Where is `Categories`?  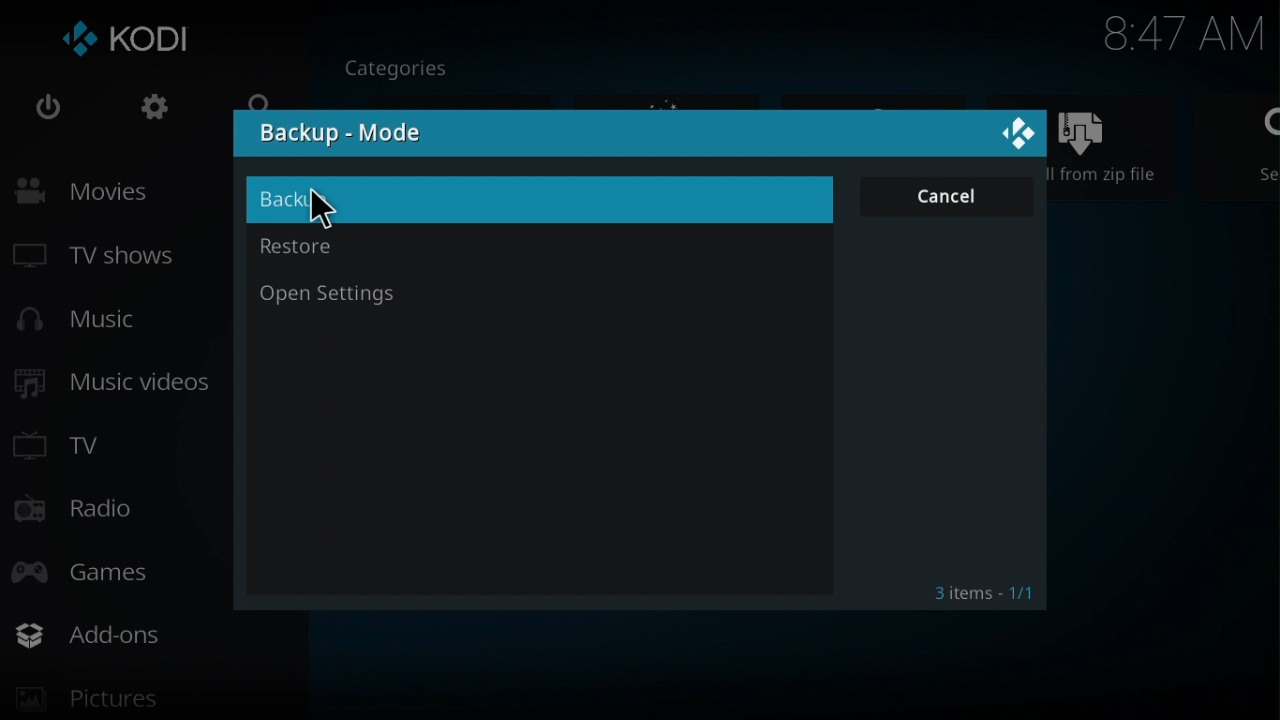 Categories is located at coordinates (407, 66).